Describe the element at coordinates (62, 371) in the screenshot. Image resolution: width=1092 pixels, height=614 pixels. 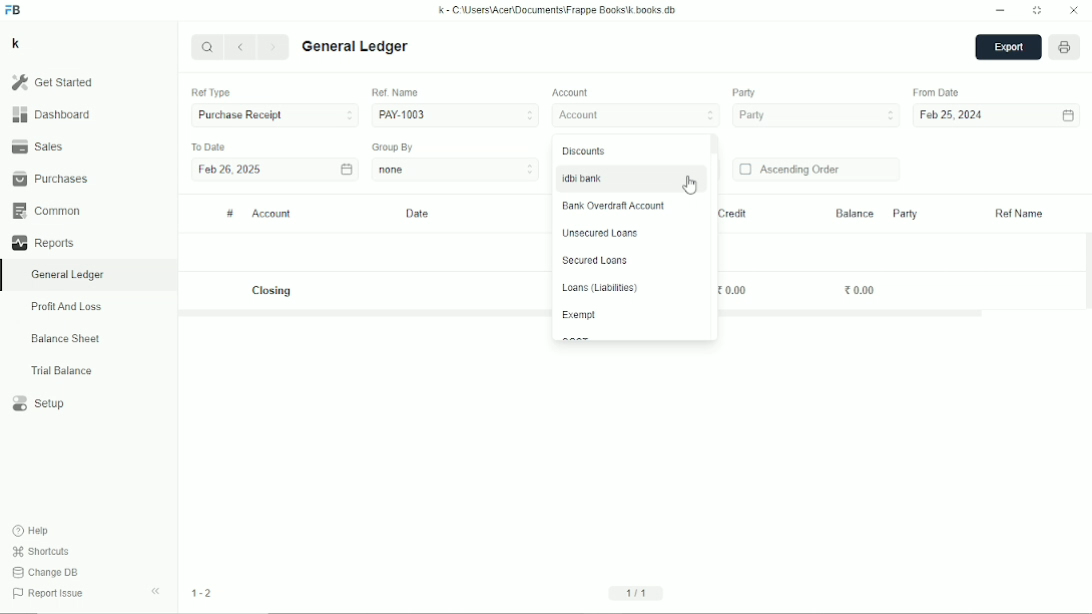
I see `Trial balance` at that location.